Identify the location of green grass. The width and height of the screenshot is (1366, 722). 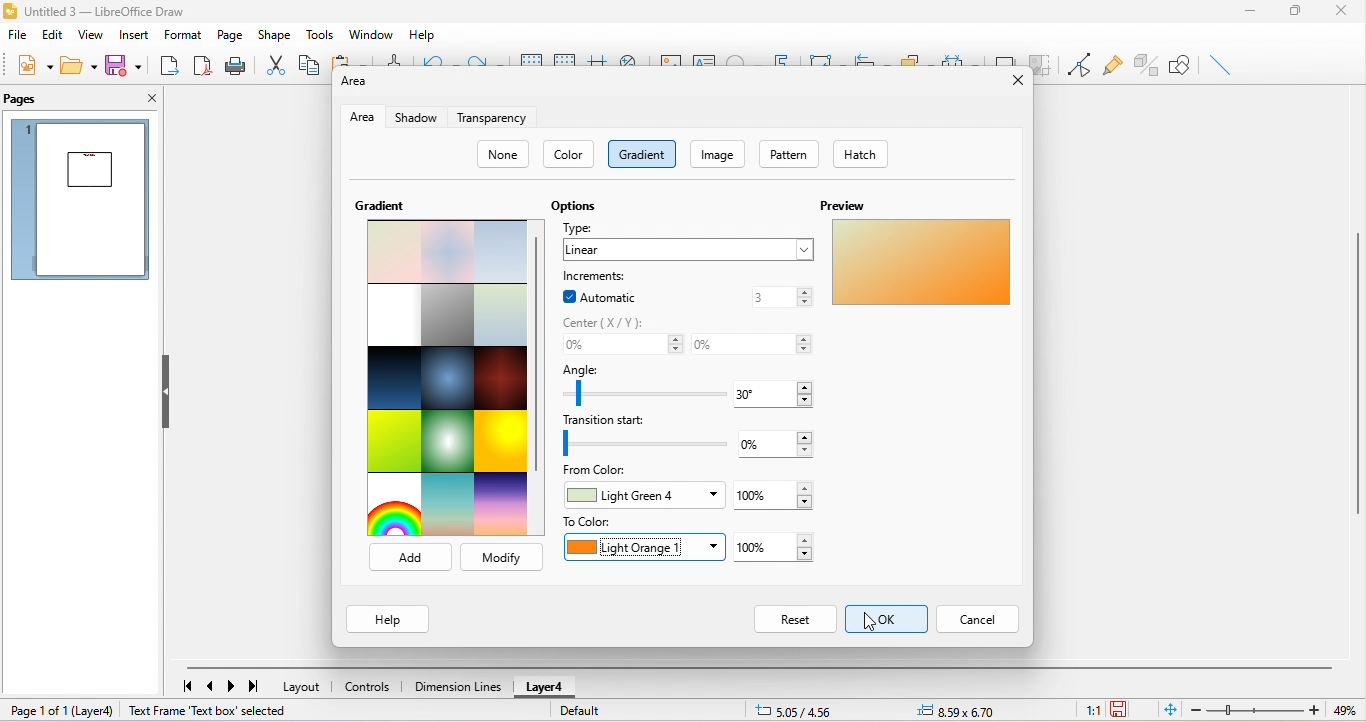
(392, 443).